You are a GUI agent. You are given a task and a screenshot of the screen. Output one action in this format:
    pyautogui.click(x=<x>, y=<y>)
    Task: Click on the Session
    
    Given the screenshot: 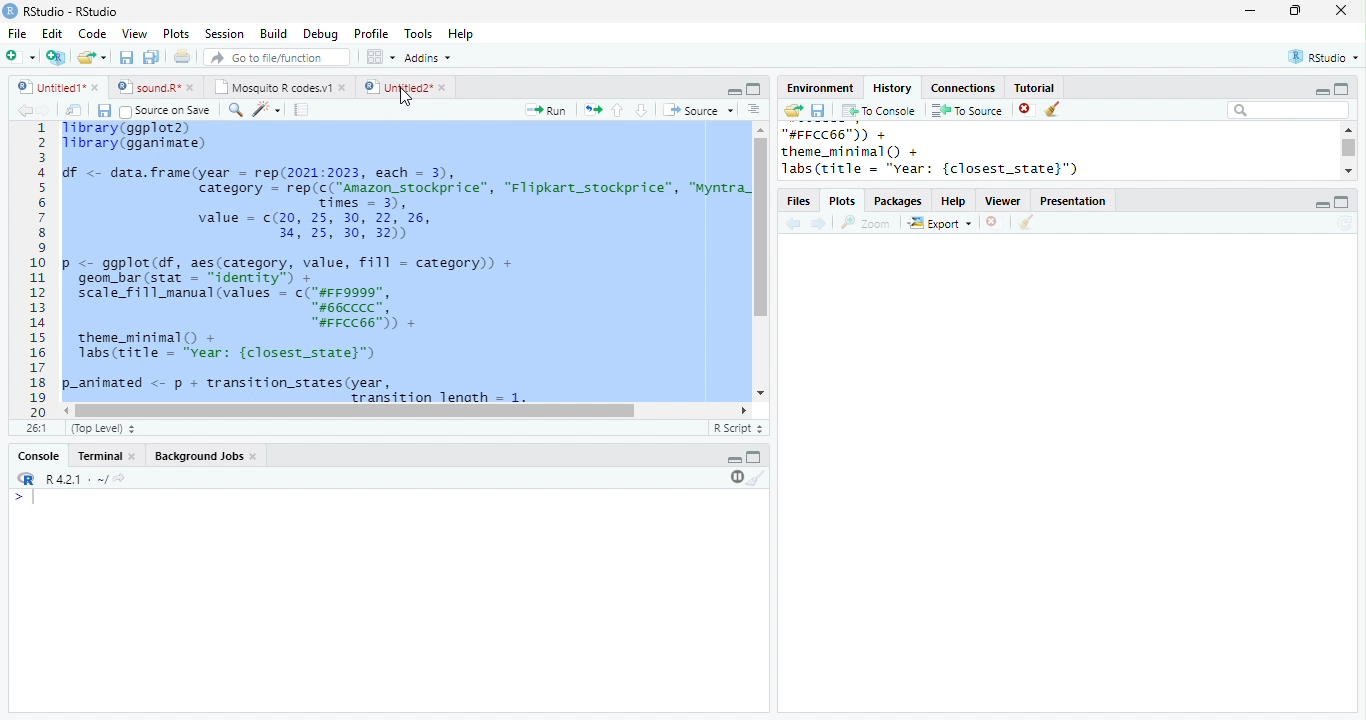 What is the action you would take?
    pyautogui.click(x=223, y=34)
    